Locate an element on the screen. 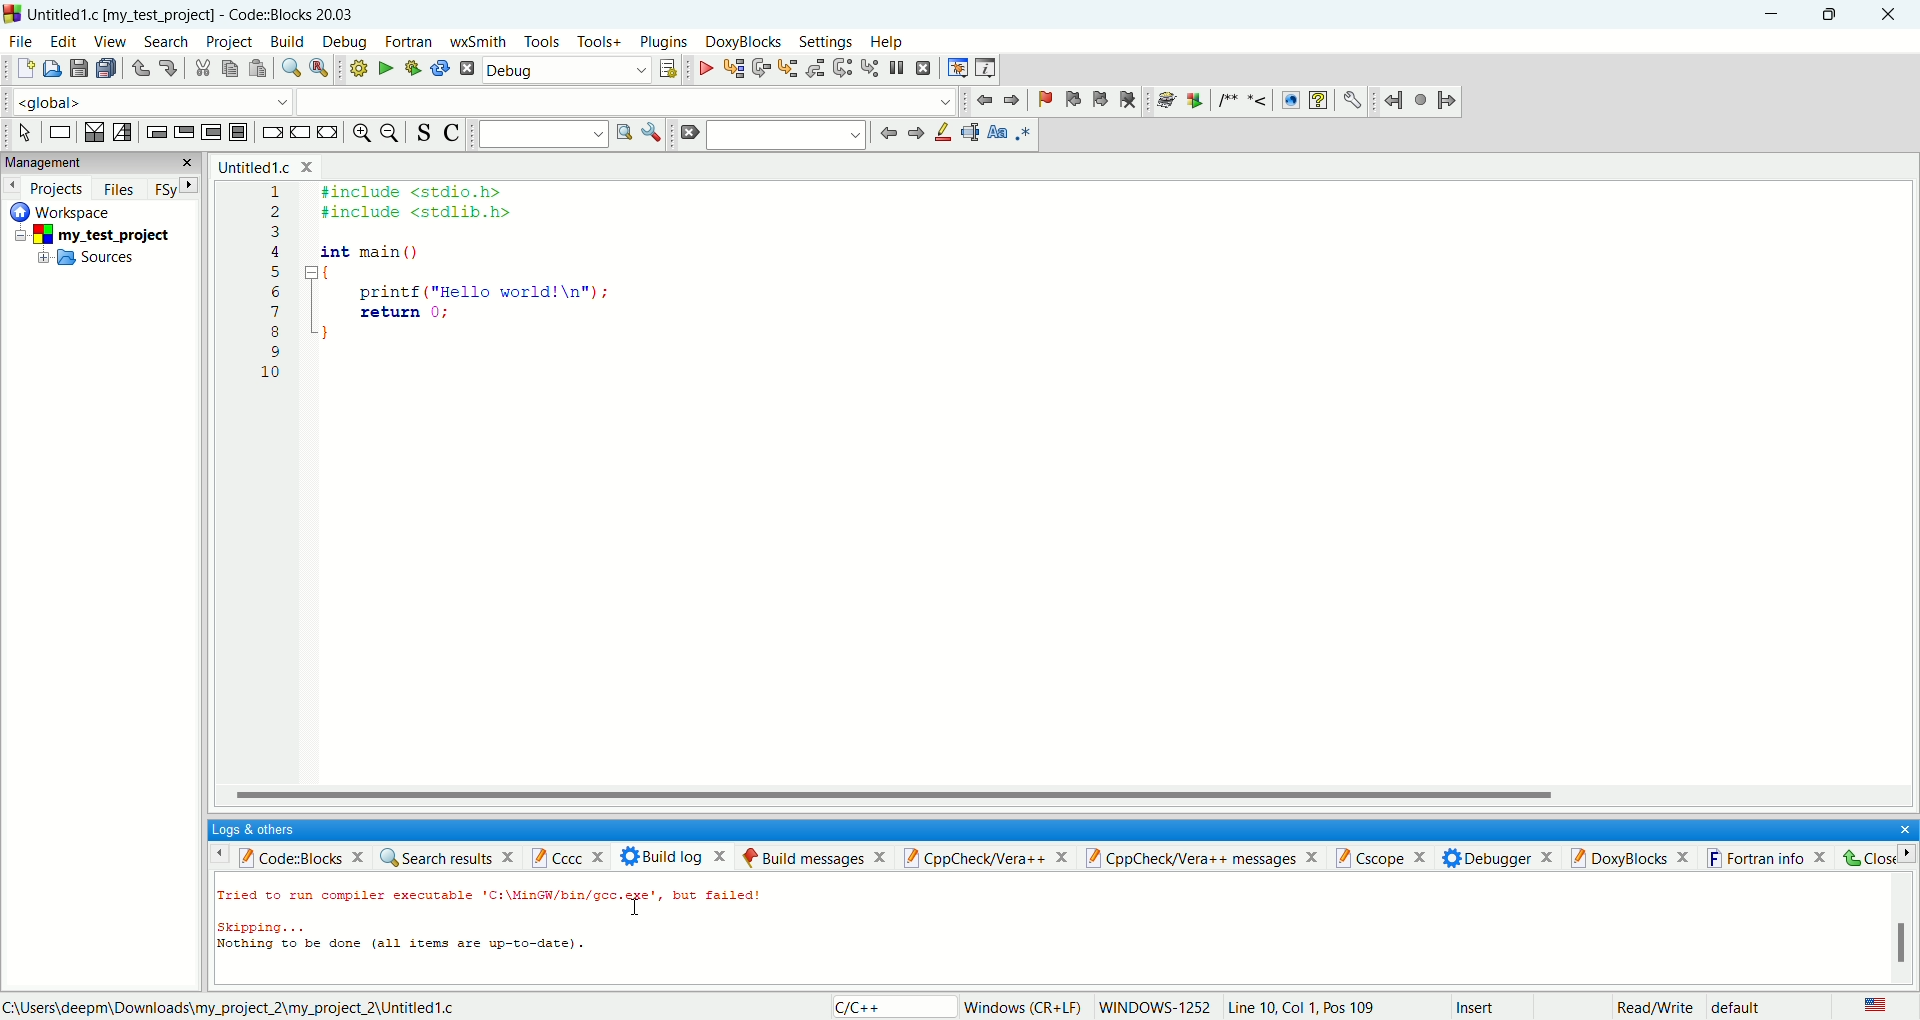  logs and others is located at coordinates (265, 829).